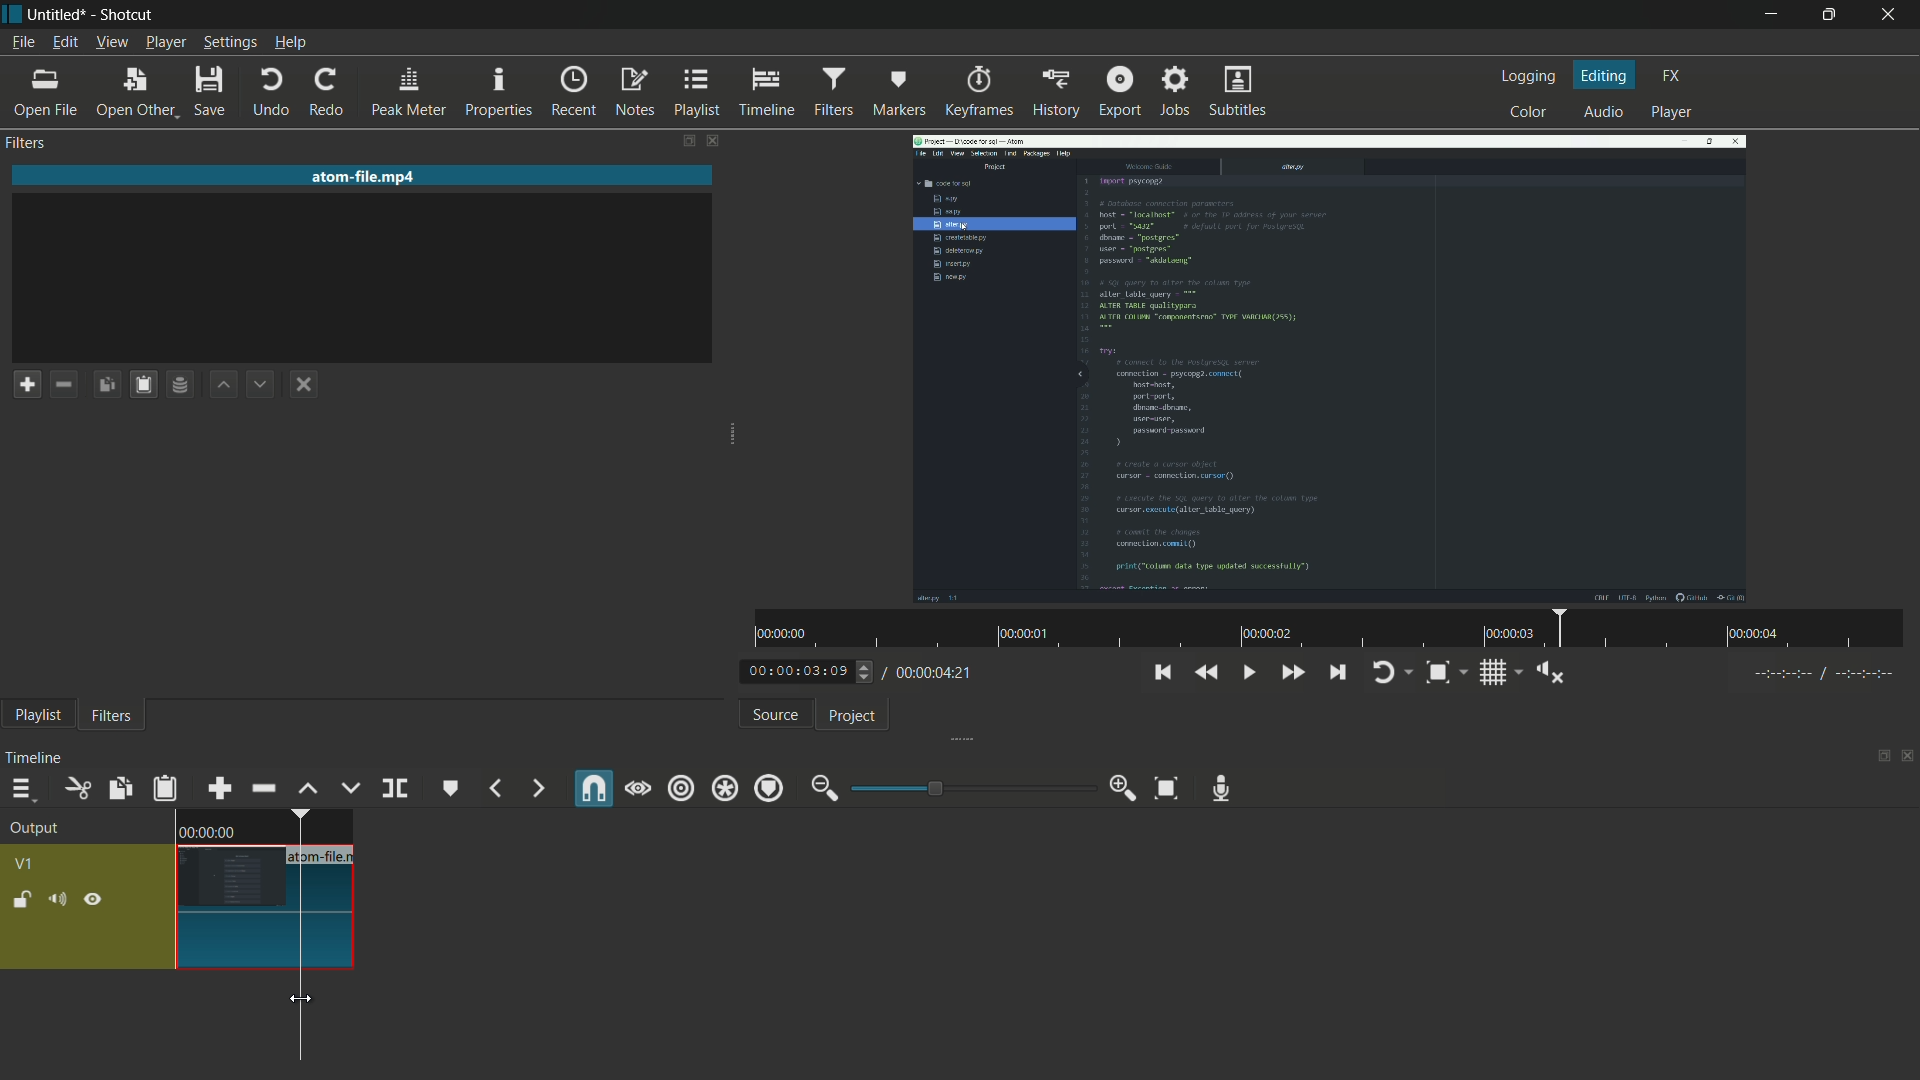 This screenshot has width=1920, height=1080. Describe the element at coordinates (1882, 755) in the screenshot. I see `change layout` at that location.